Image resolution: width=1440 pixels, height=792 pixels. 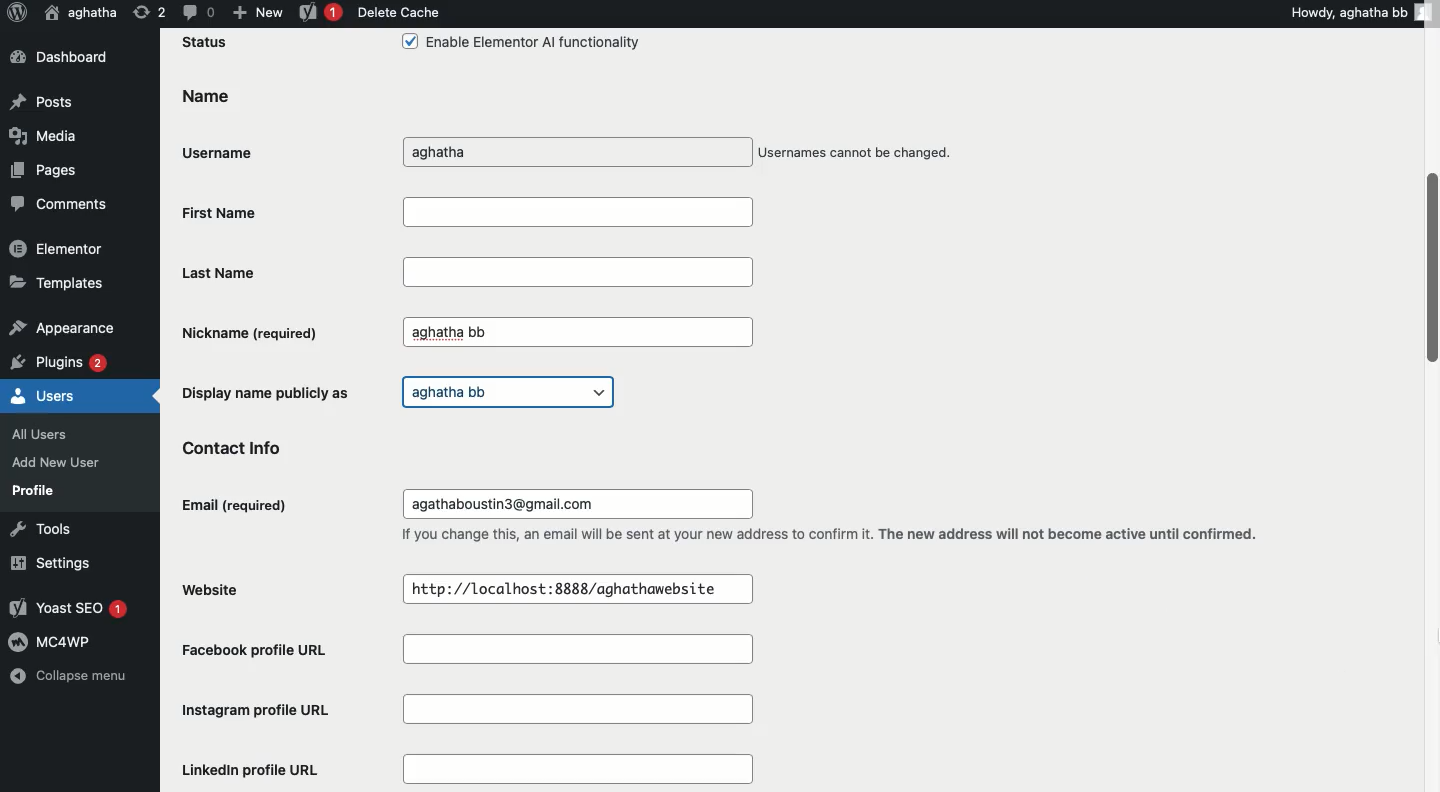 I want to click on Pages, so click(x=46, y=169).